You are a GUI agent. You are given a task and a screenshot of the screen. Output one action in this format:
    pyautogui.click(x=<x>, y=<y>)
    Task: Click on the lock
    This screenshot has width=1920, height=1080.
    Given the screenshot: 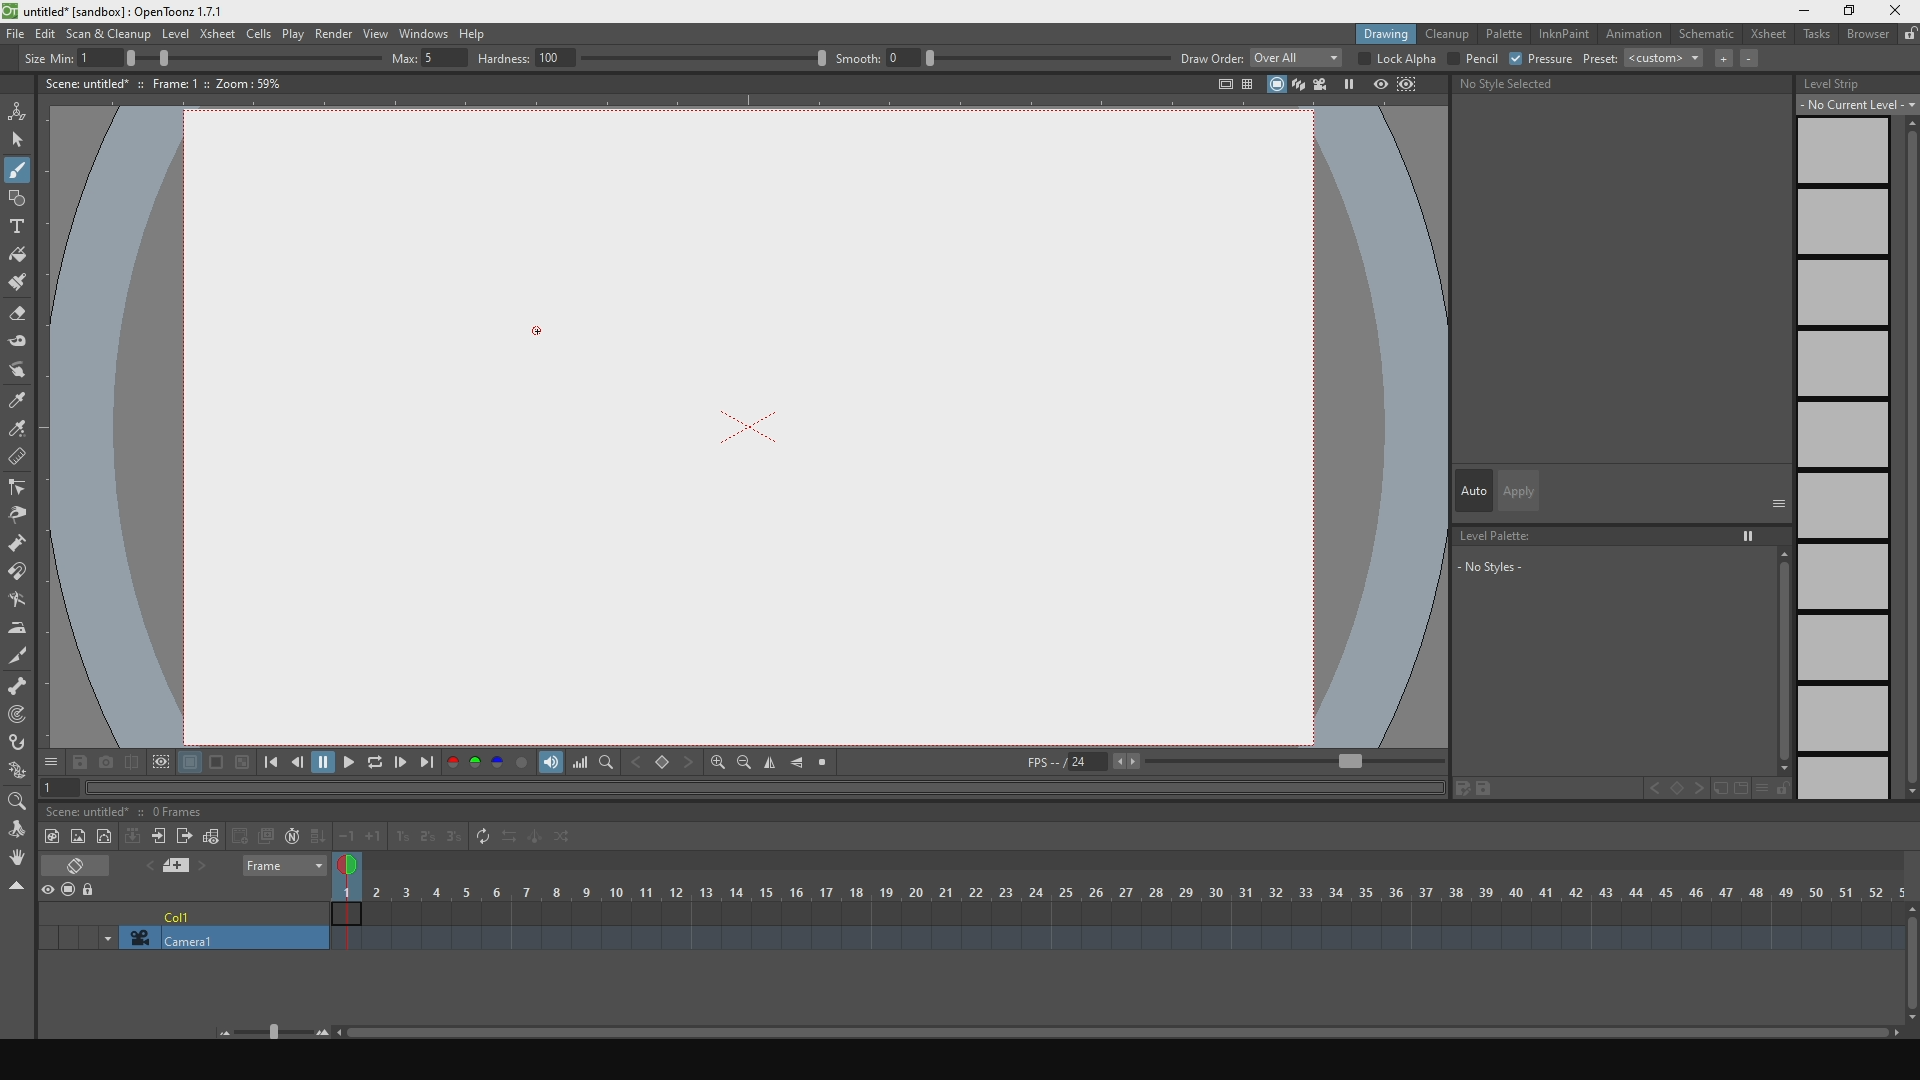 What is the action you would take?
    pyautogui.click(x=98, y=887)
    